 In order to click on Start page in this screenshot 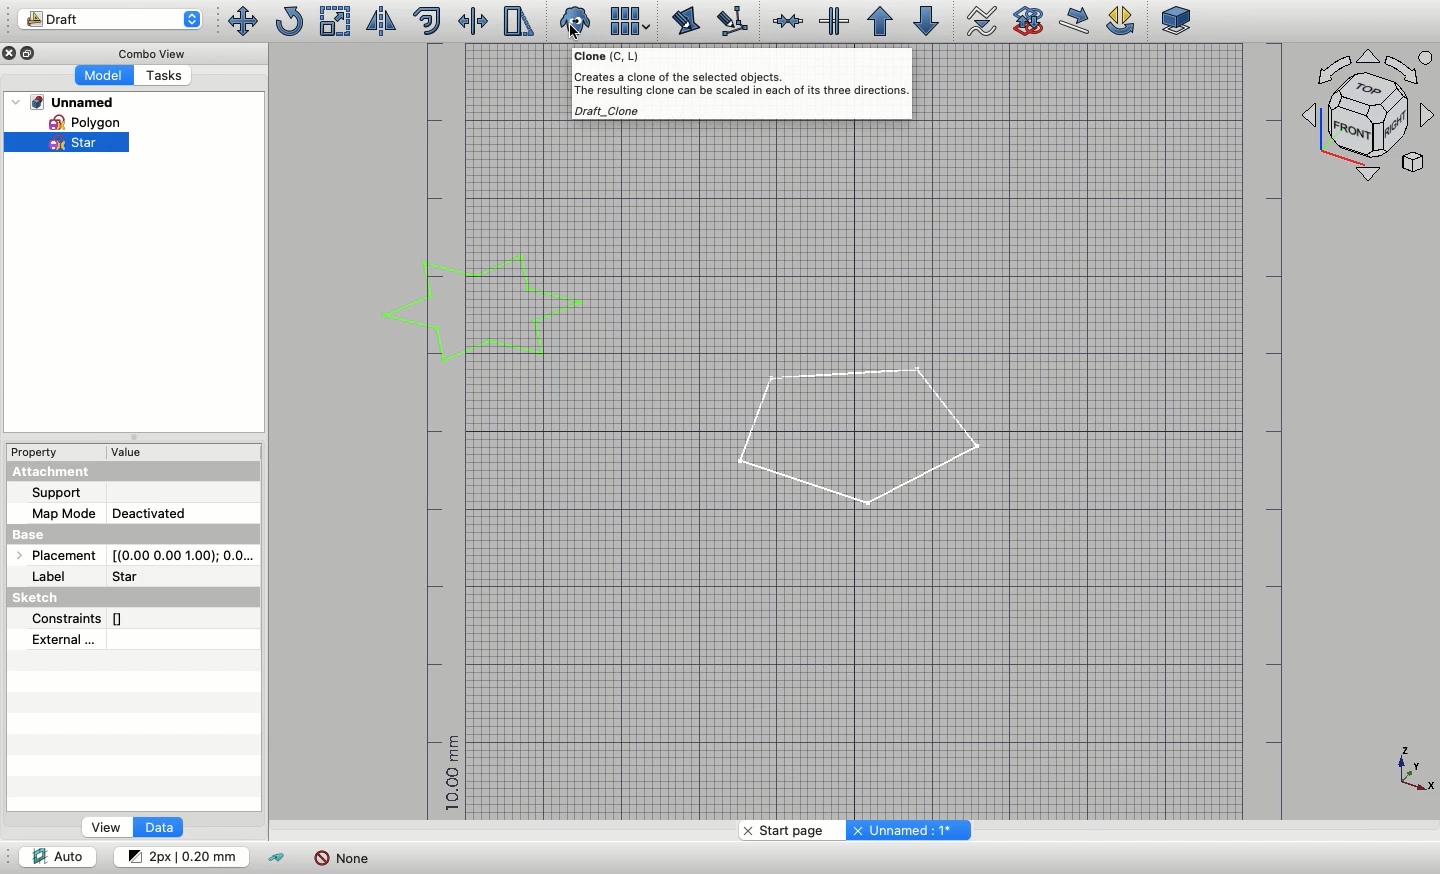, I will do `click(788, 830)`.